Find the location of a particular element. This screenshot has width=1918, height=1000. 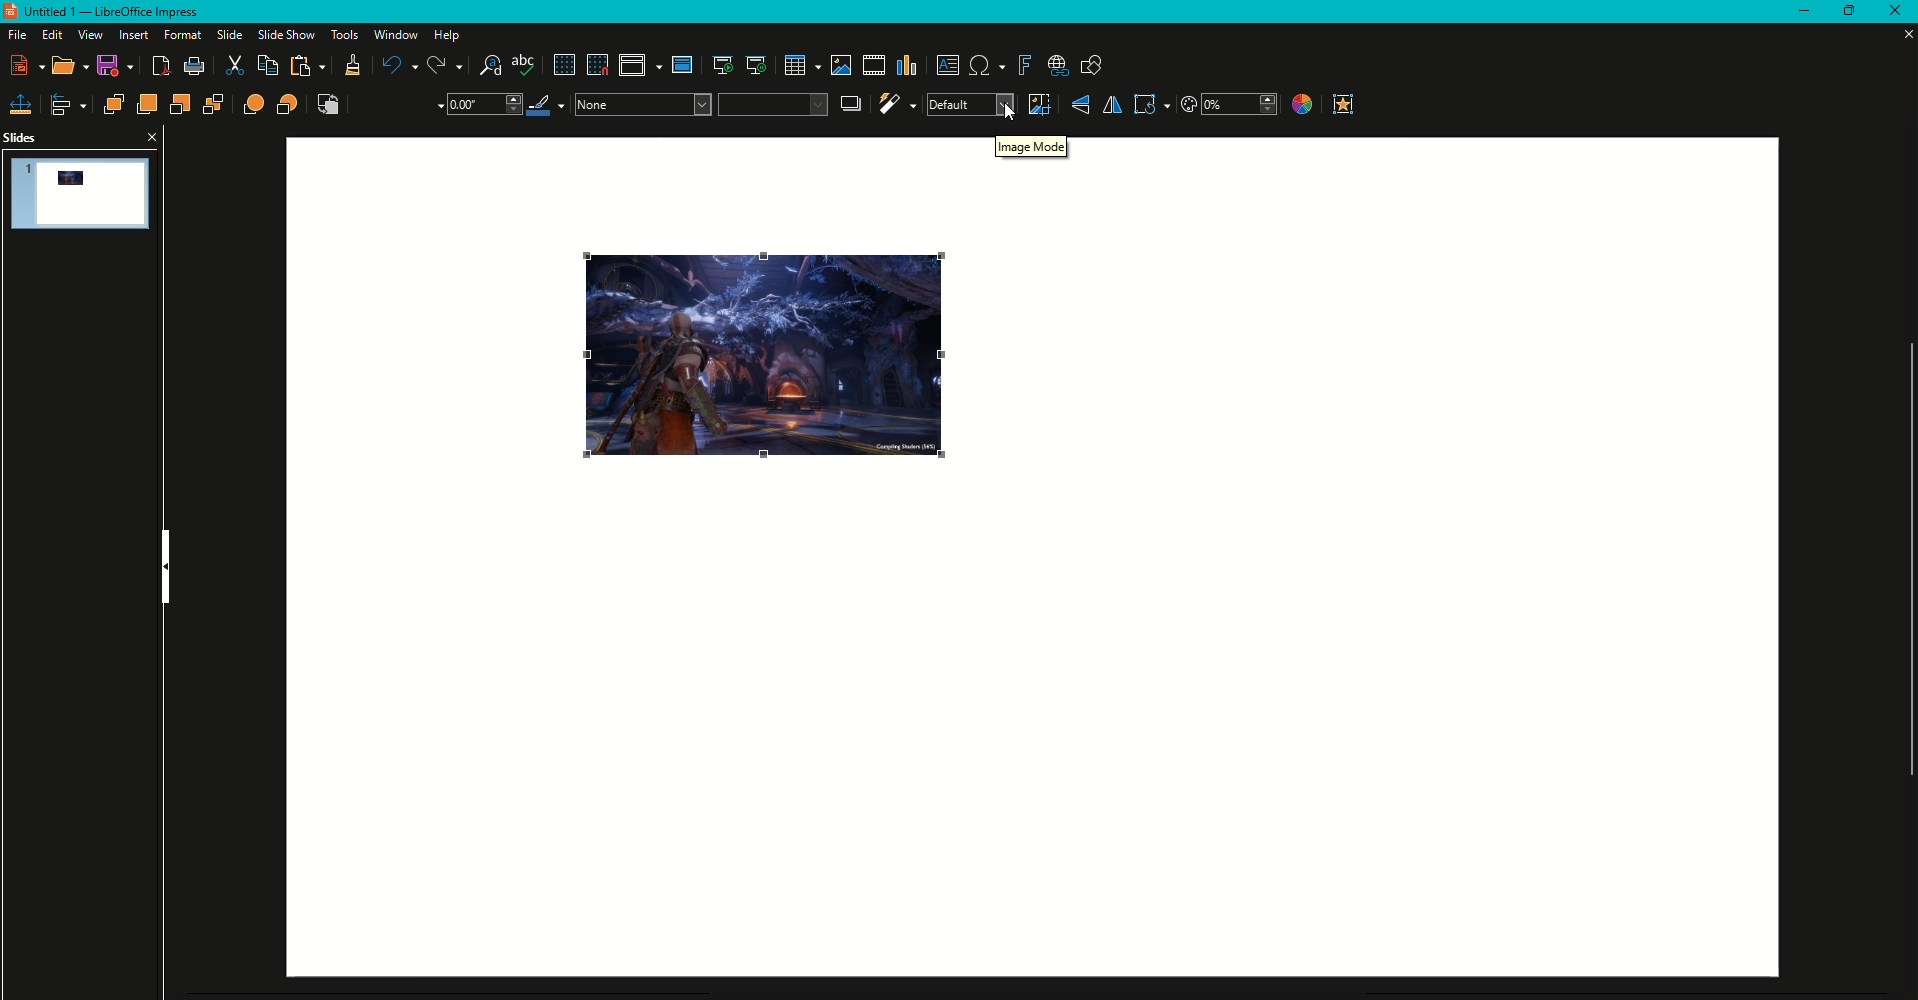

Redo is located at coordinates (445, 66).